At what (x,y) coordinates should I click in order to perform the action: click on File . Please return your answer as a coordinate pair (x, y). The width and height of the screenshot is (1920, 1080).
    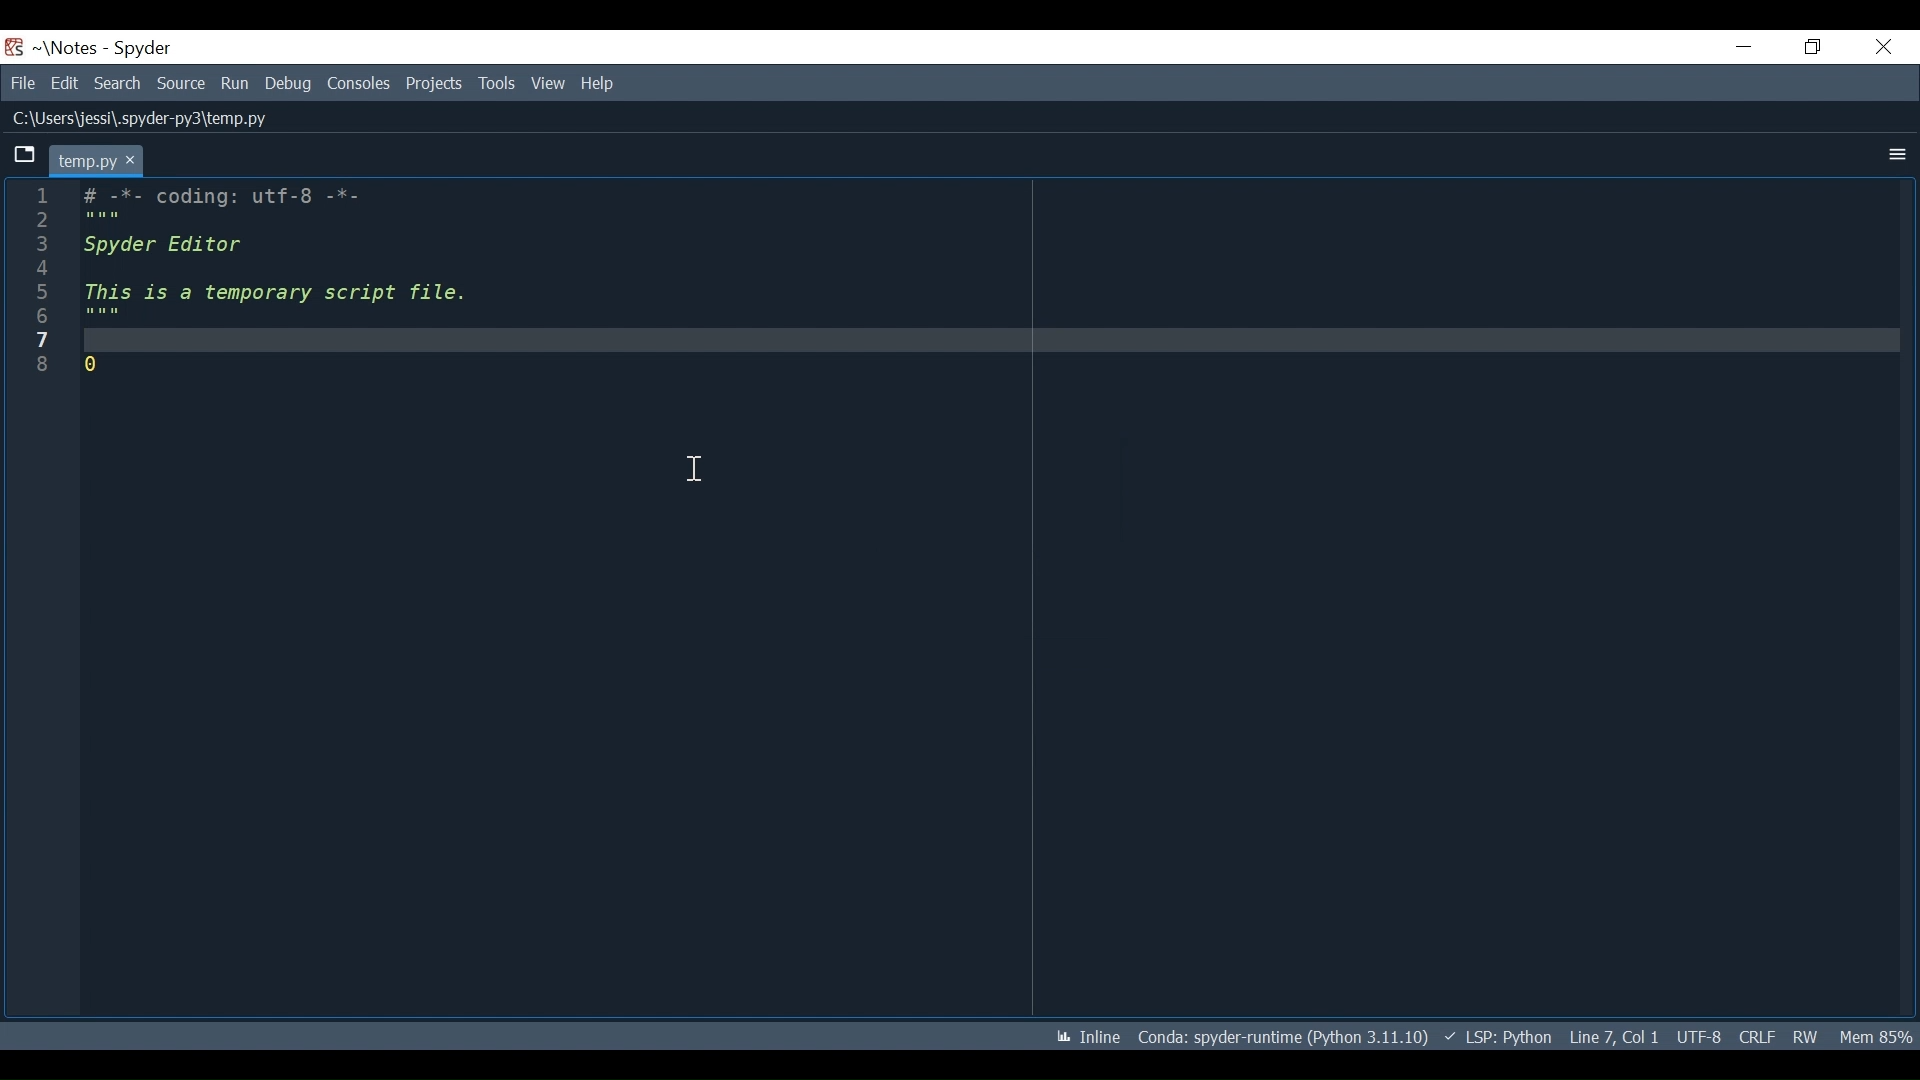
    Looking at the image, I should click on (22, 82).